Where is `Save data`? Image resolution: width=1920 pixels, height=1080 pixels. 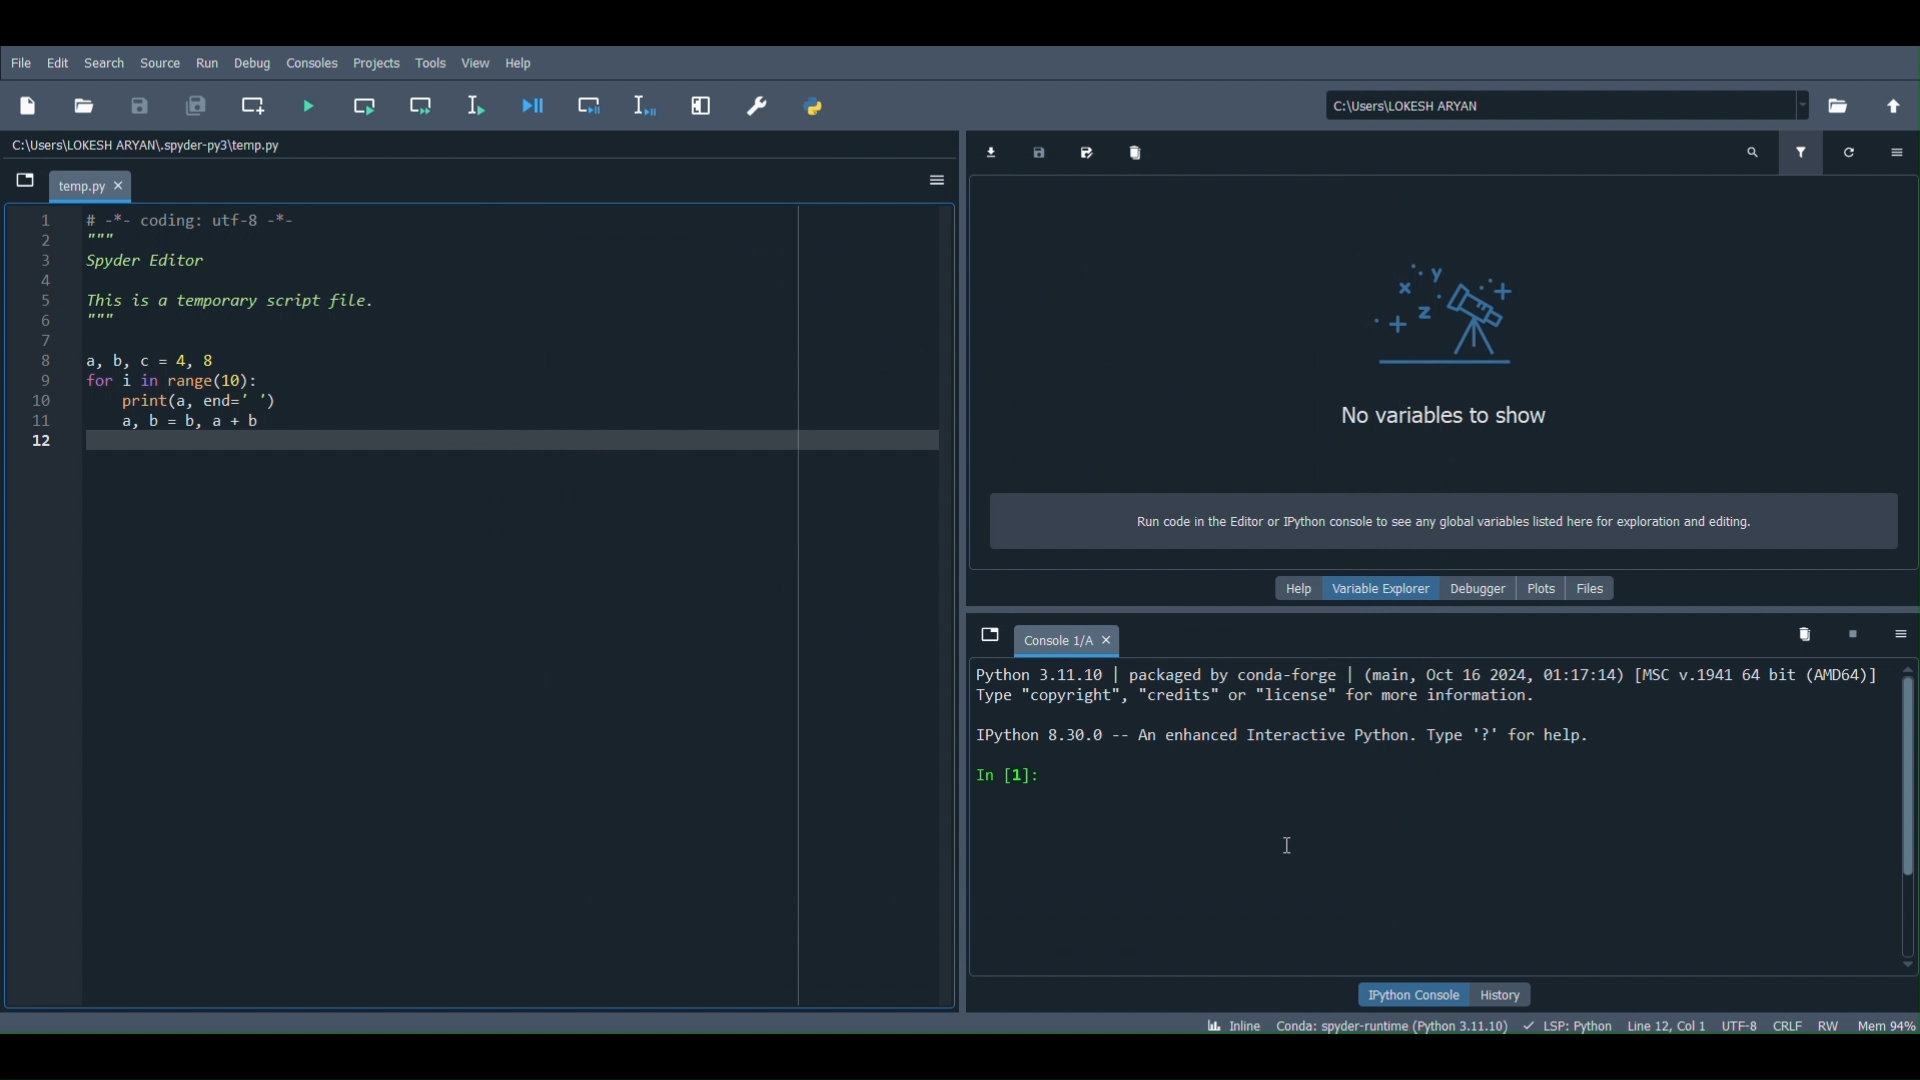
Save data is located at coordinates (1040, 149).